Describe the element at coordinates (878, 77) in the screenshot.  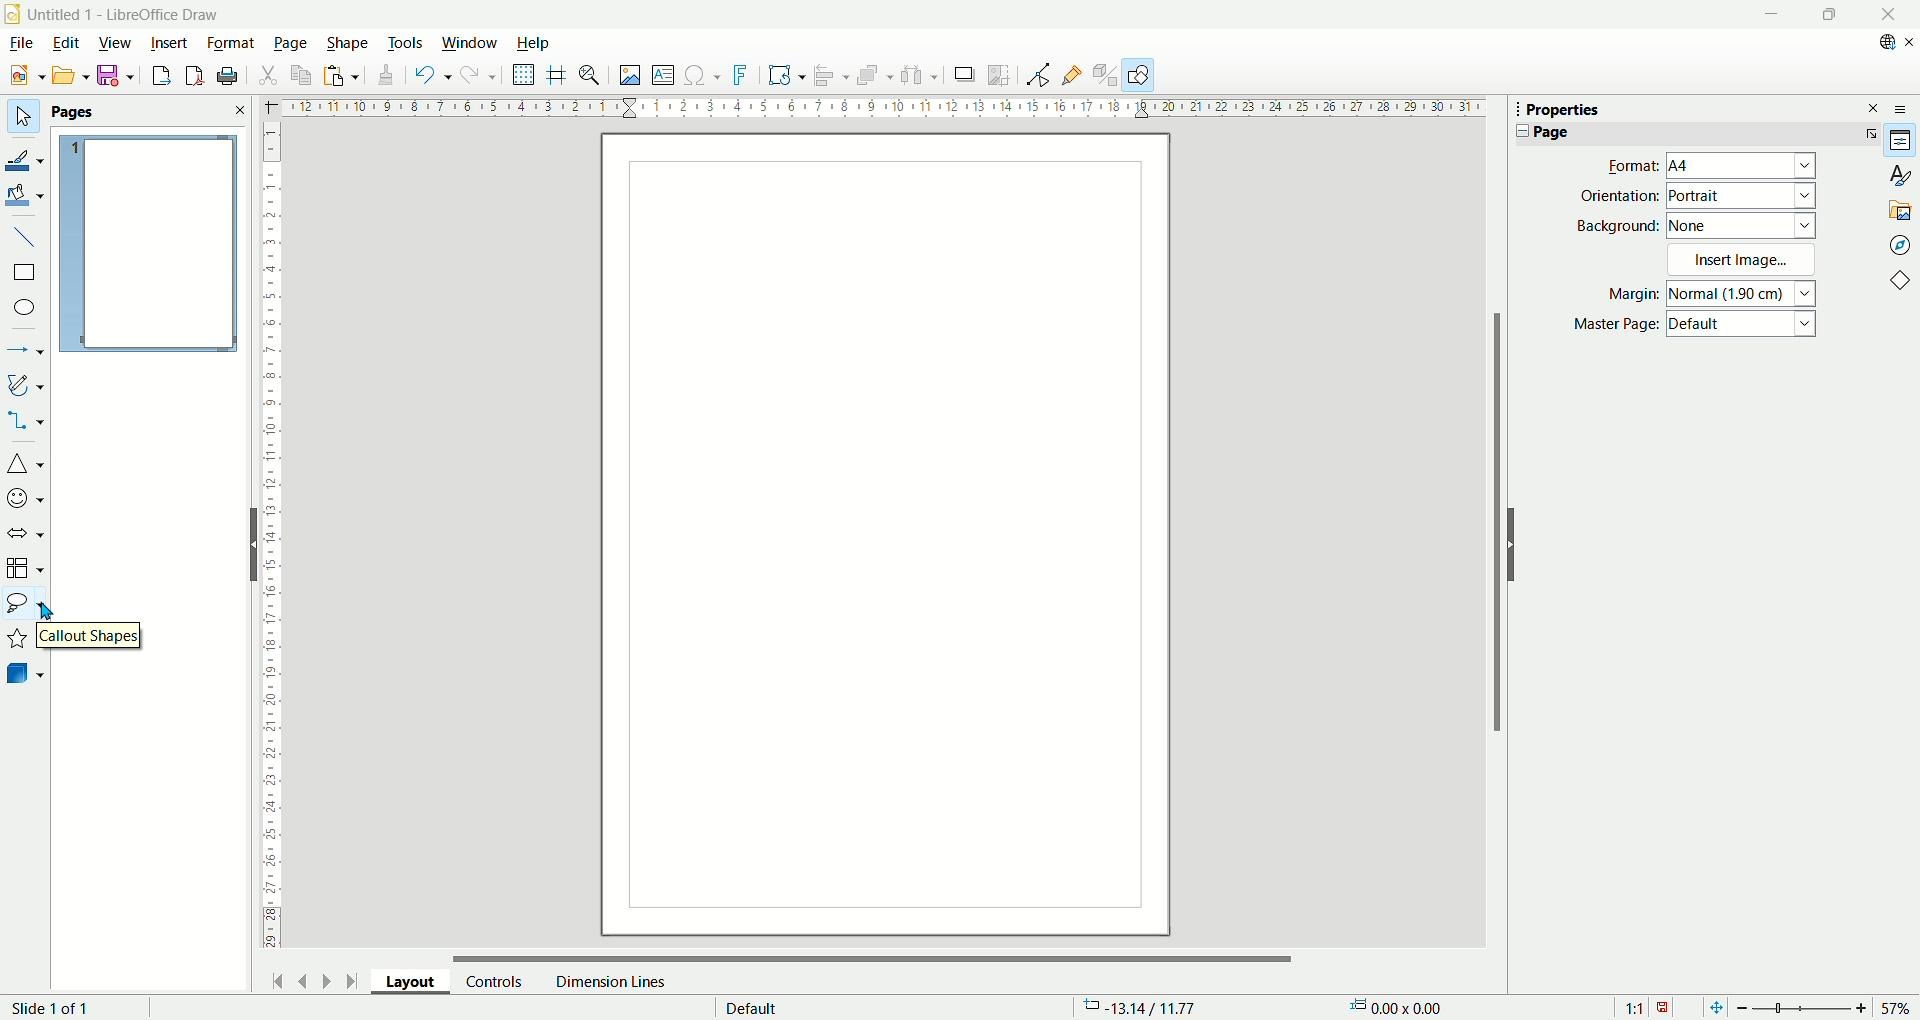
I see `arrange` at that location.